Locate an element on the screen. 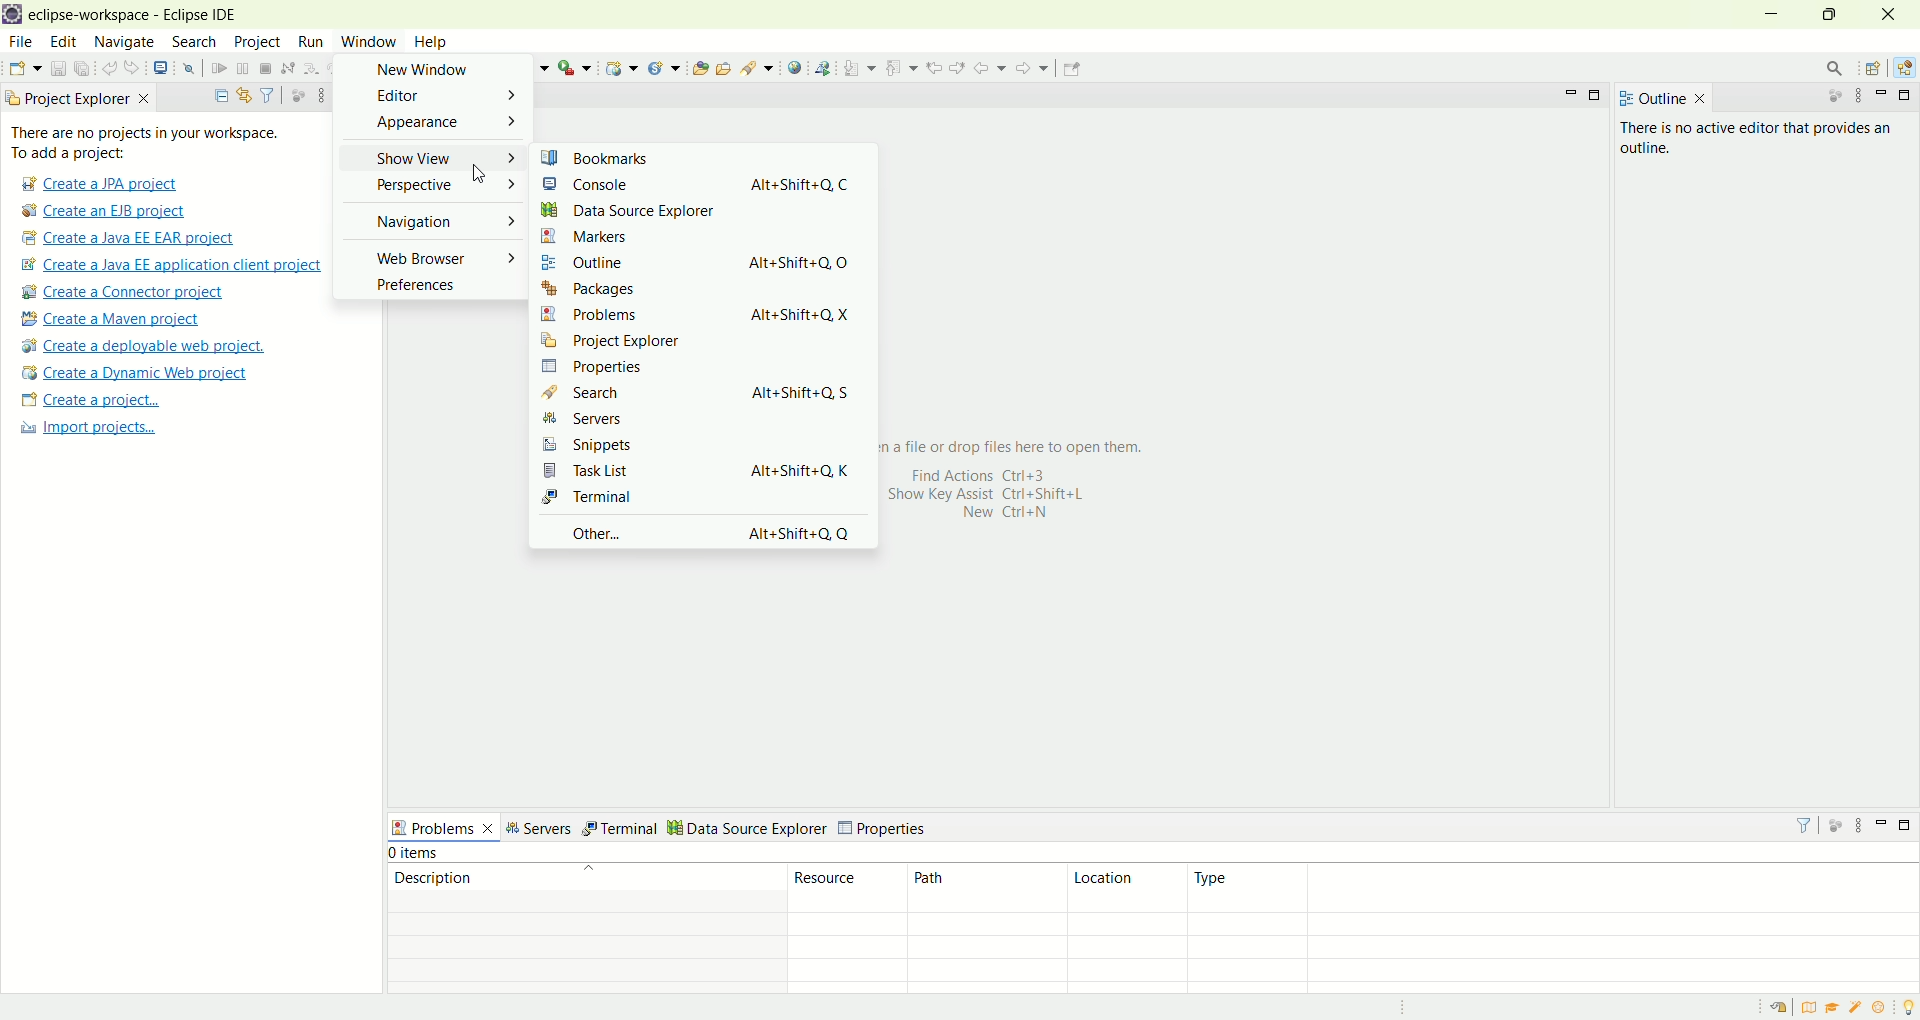 The width and height of the screenshot is (1920, 1020). task list is located at coordinates (638, 471).